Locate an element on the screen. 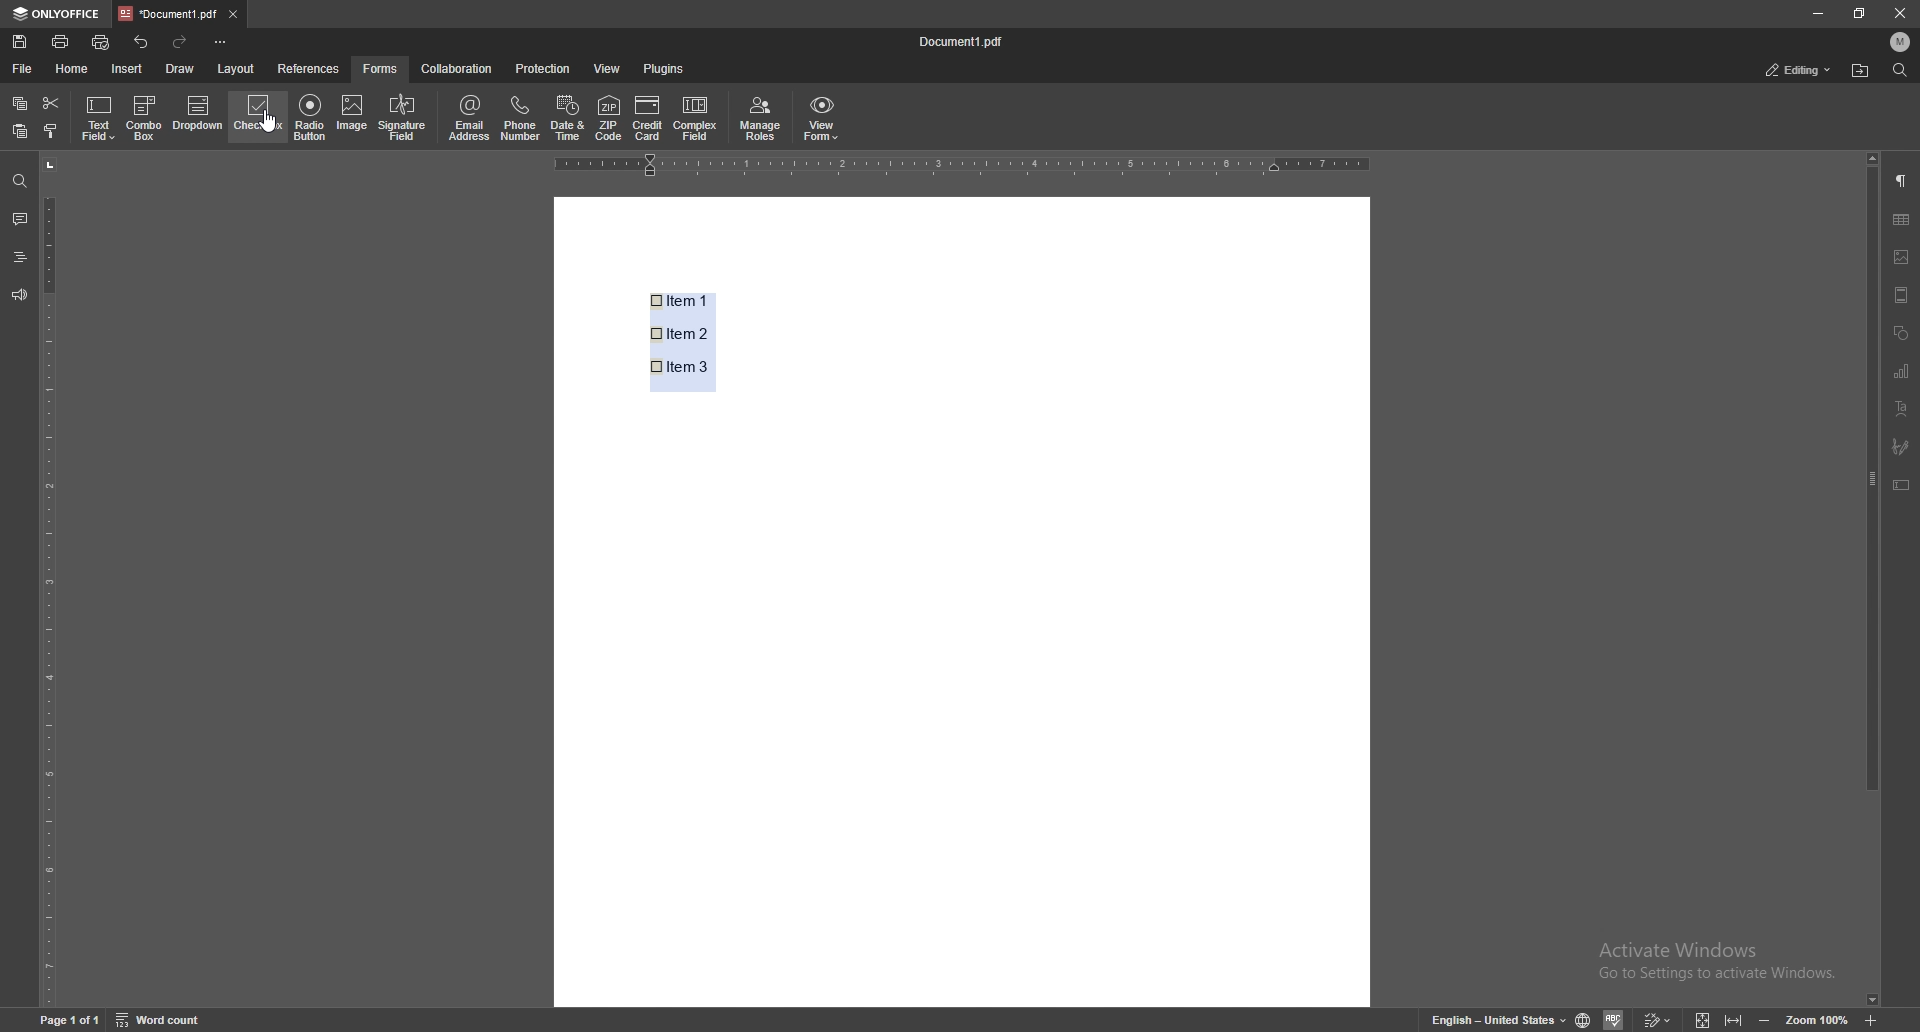  feedback is located at coordinates (20, 296).